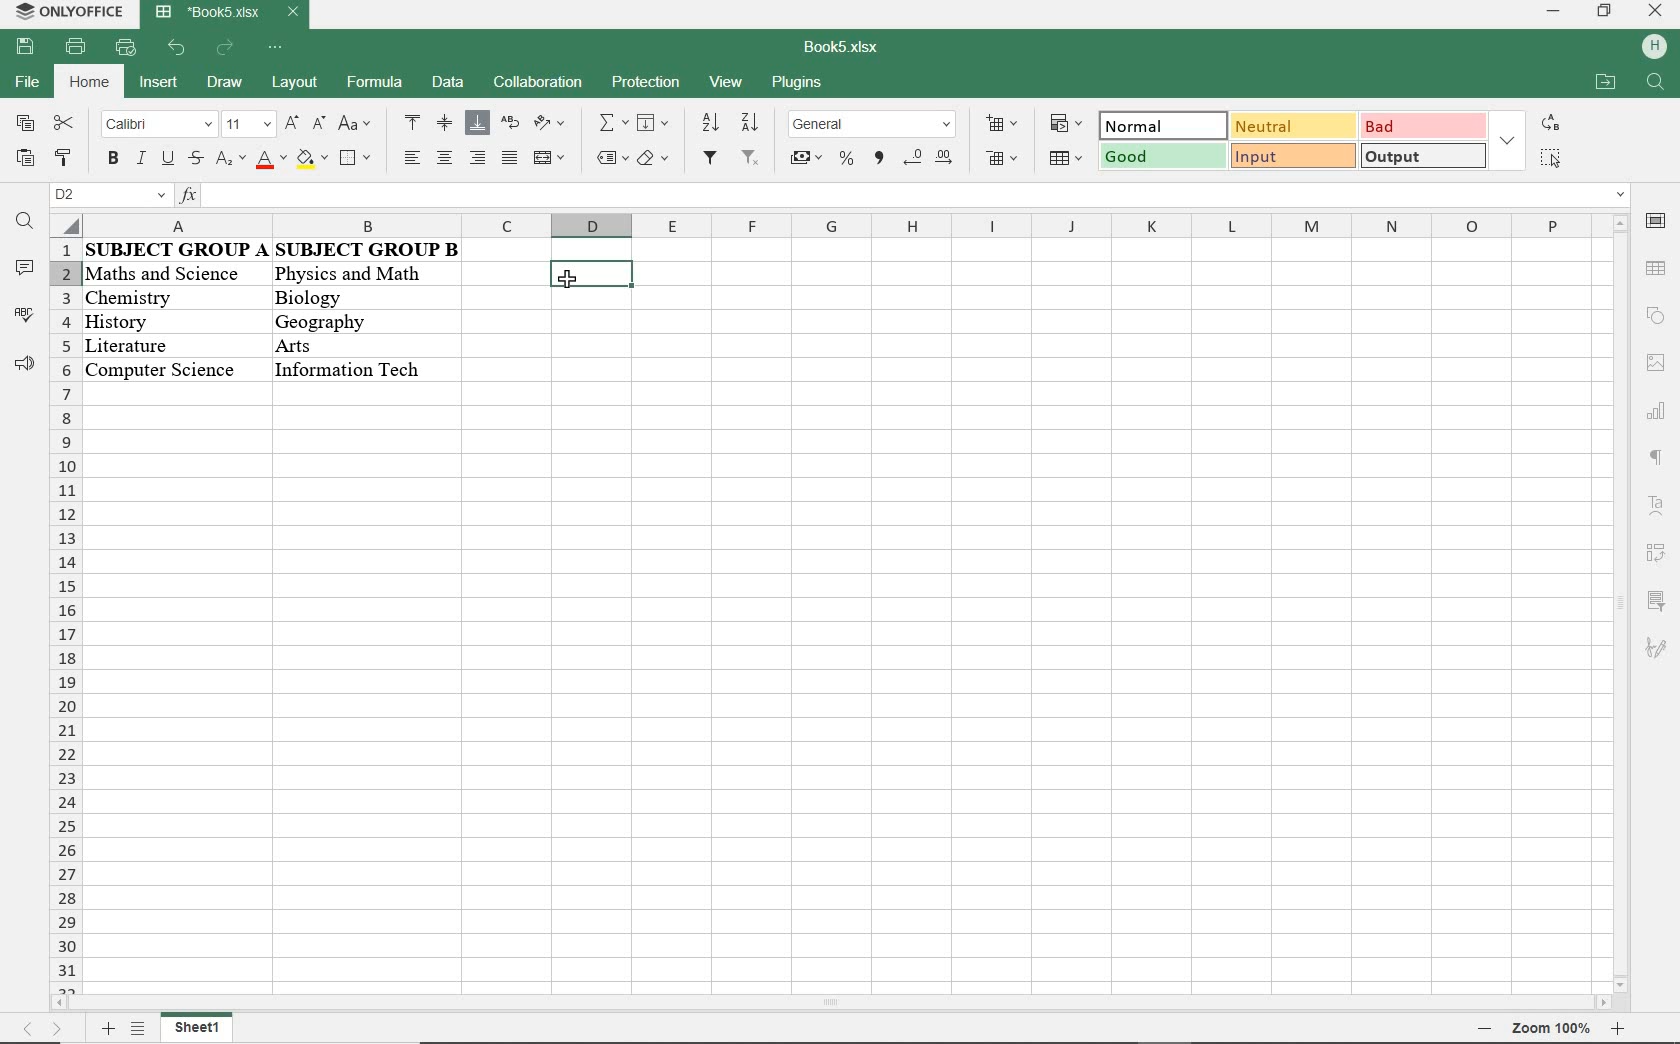  What do you see at coordinates (835, 1005) in the screenshot?
I see `scrollbar` at bounding box center [835, 1005].